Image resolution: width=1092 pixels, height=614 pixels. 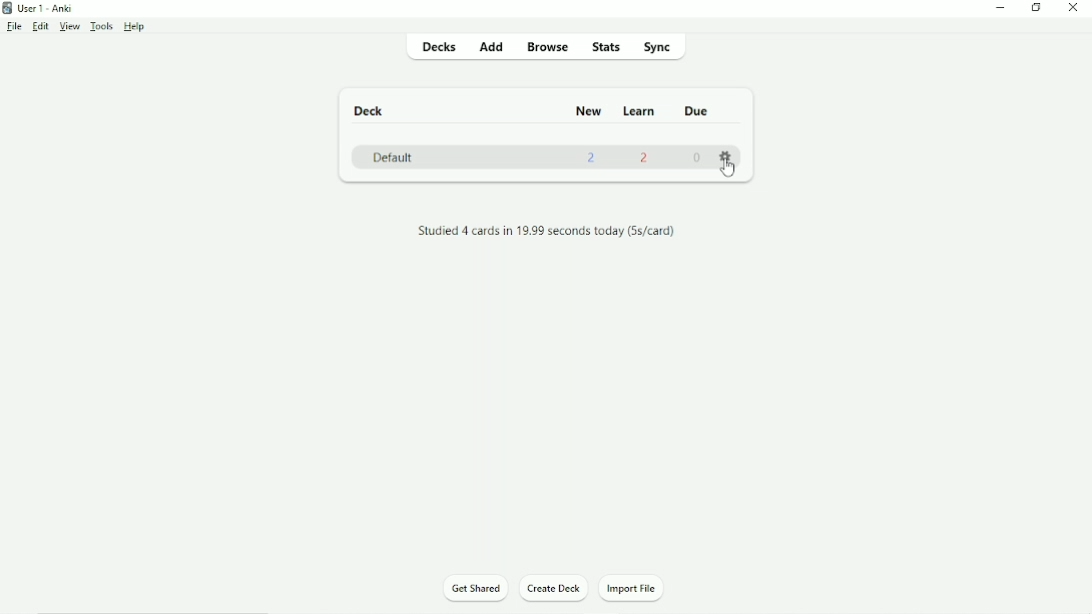 What do you see at coordinates (586, 110) in the screenshot?
I see `New` at bounding box center [586, 110].